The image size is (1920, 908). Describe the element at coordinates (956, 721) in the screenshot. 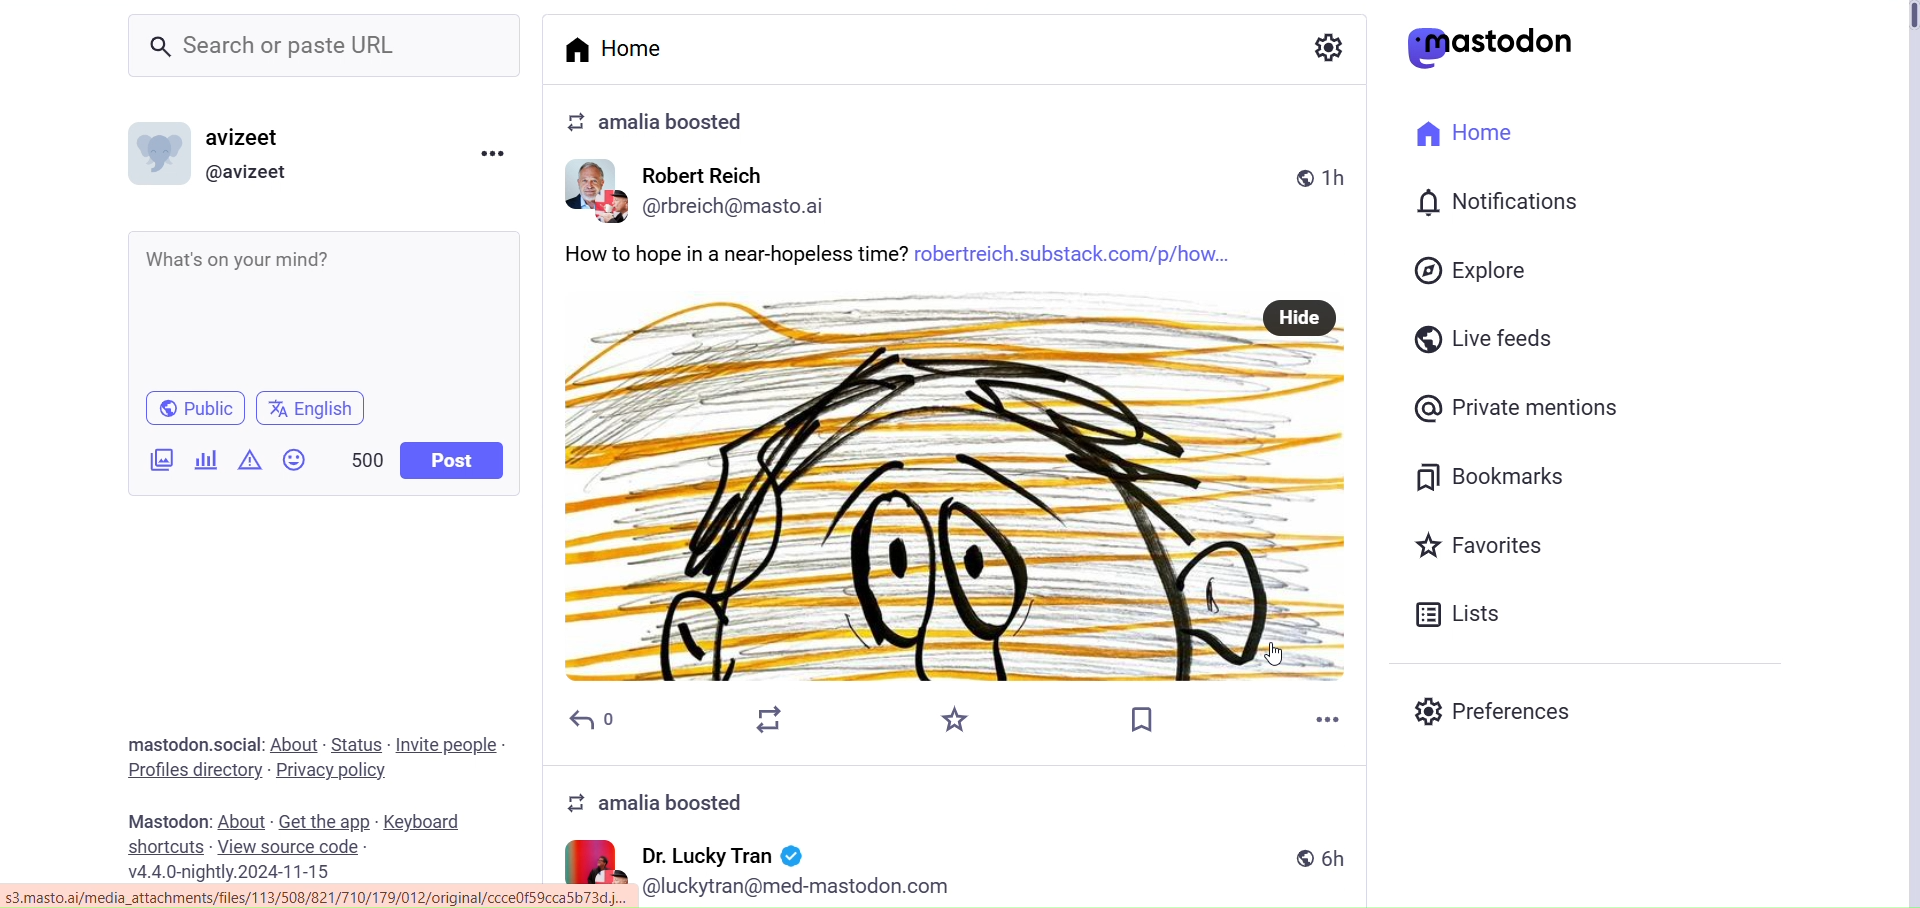

I see `Favorite ` at that location.